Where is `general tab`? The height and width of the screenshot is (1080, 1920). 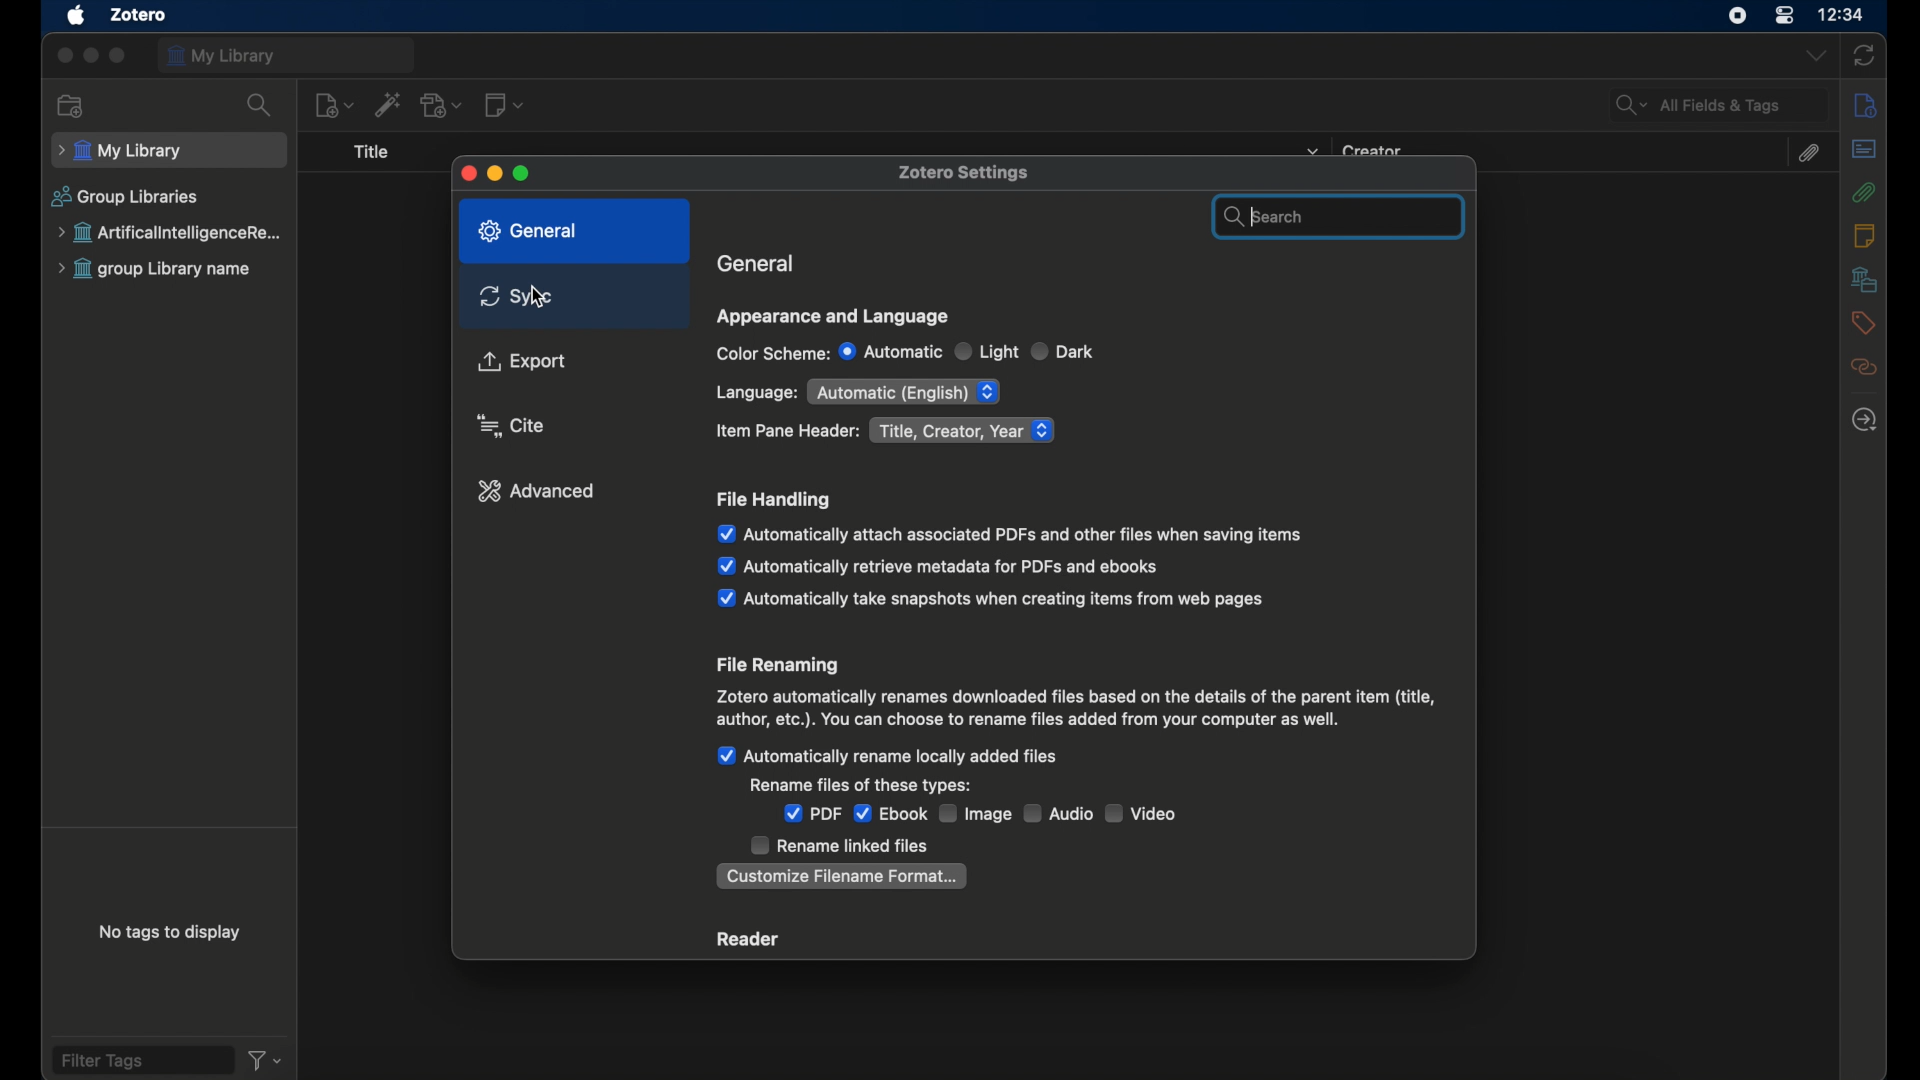 general tab is located at coordinates (573, 230).